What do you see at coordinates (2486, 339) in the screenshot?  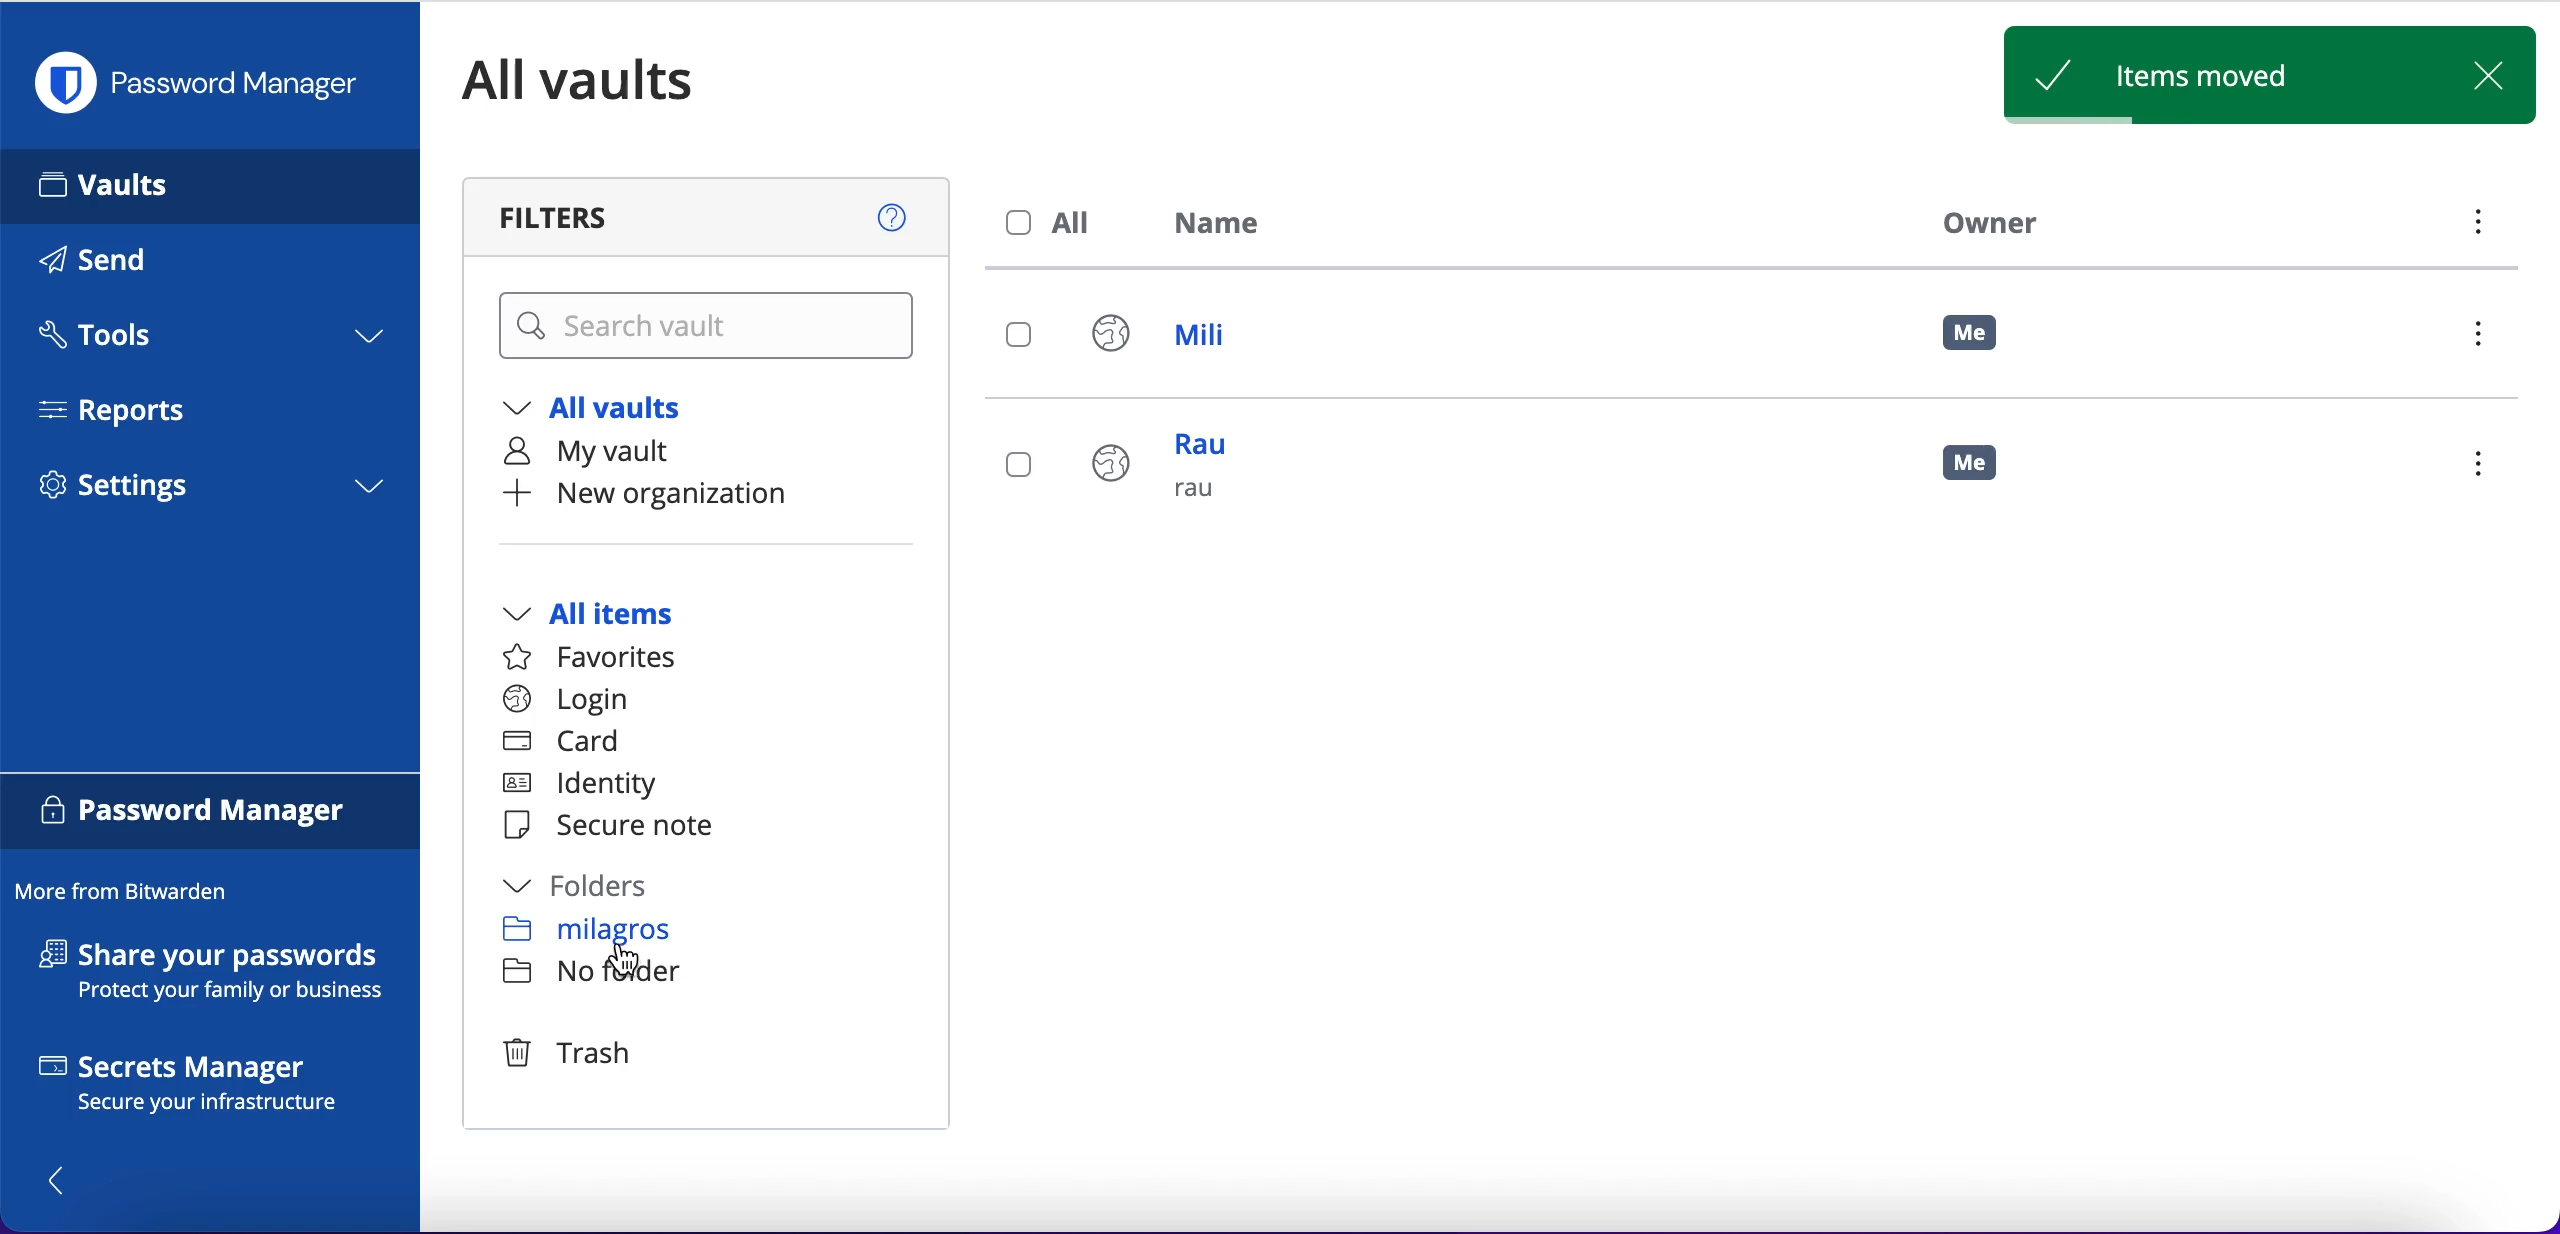 I see `menu ` at bounding box center [2486, 339].